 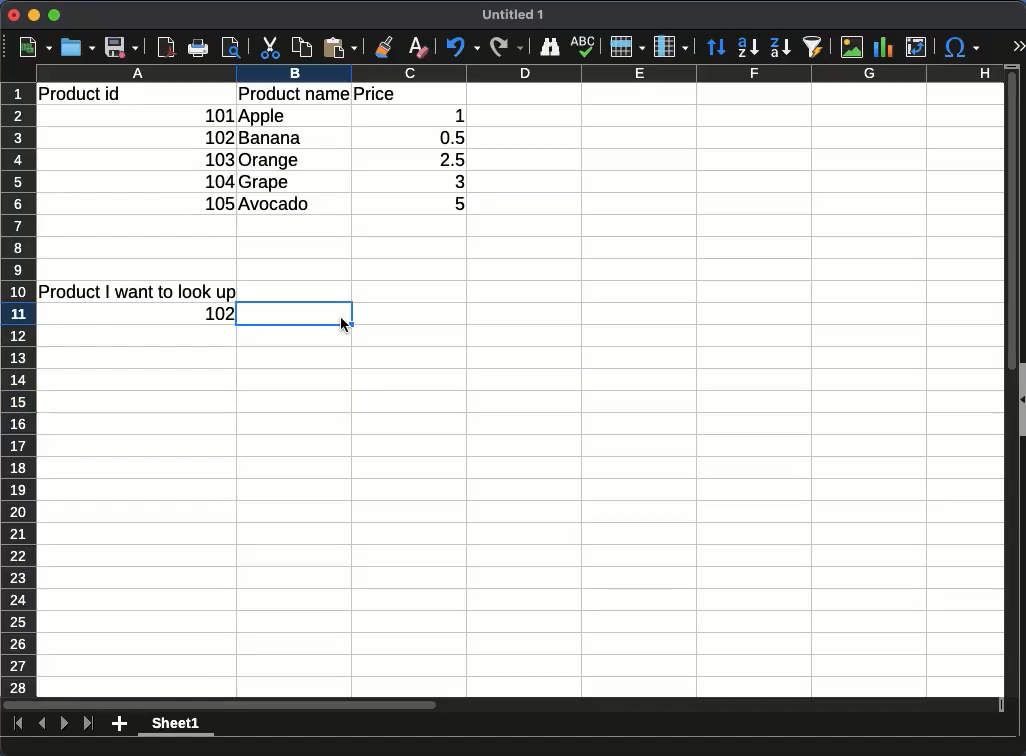 I want to click on 105, so click(x=219, y=203).